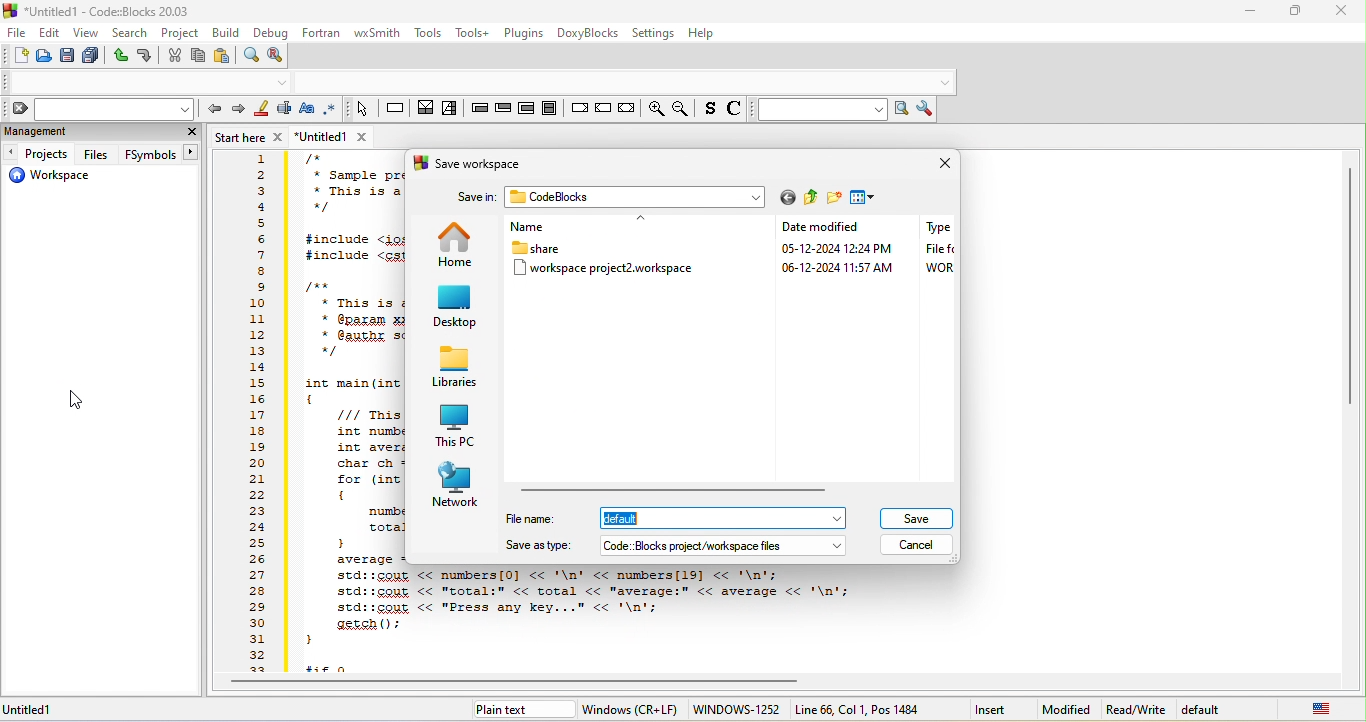 Image resolution: width=1366 pixels, height=722 pixels. Describe the element at coordinates (40, 710) in the screenshot. I see `untitled 1` at that location.